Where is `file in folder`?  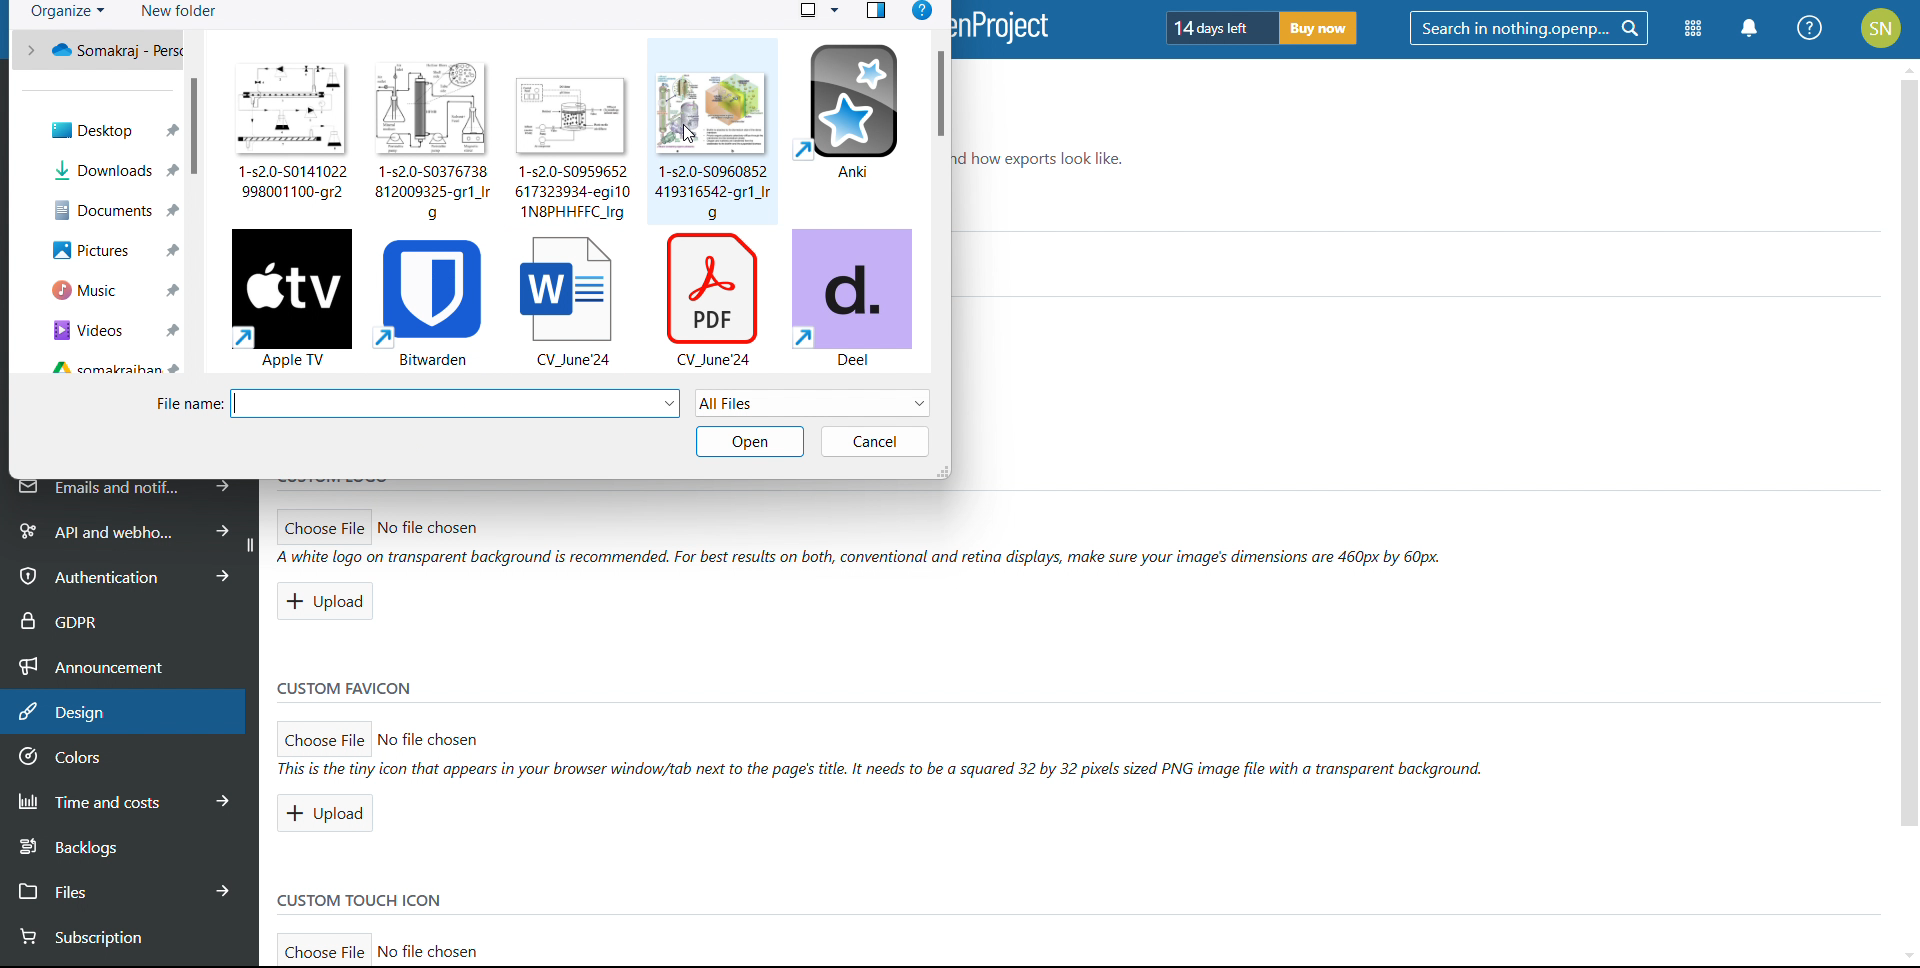 file in folder is located at coordinates (434, 137).